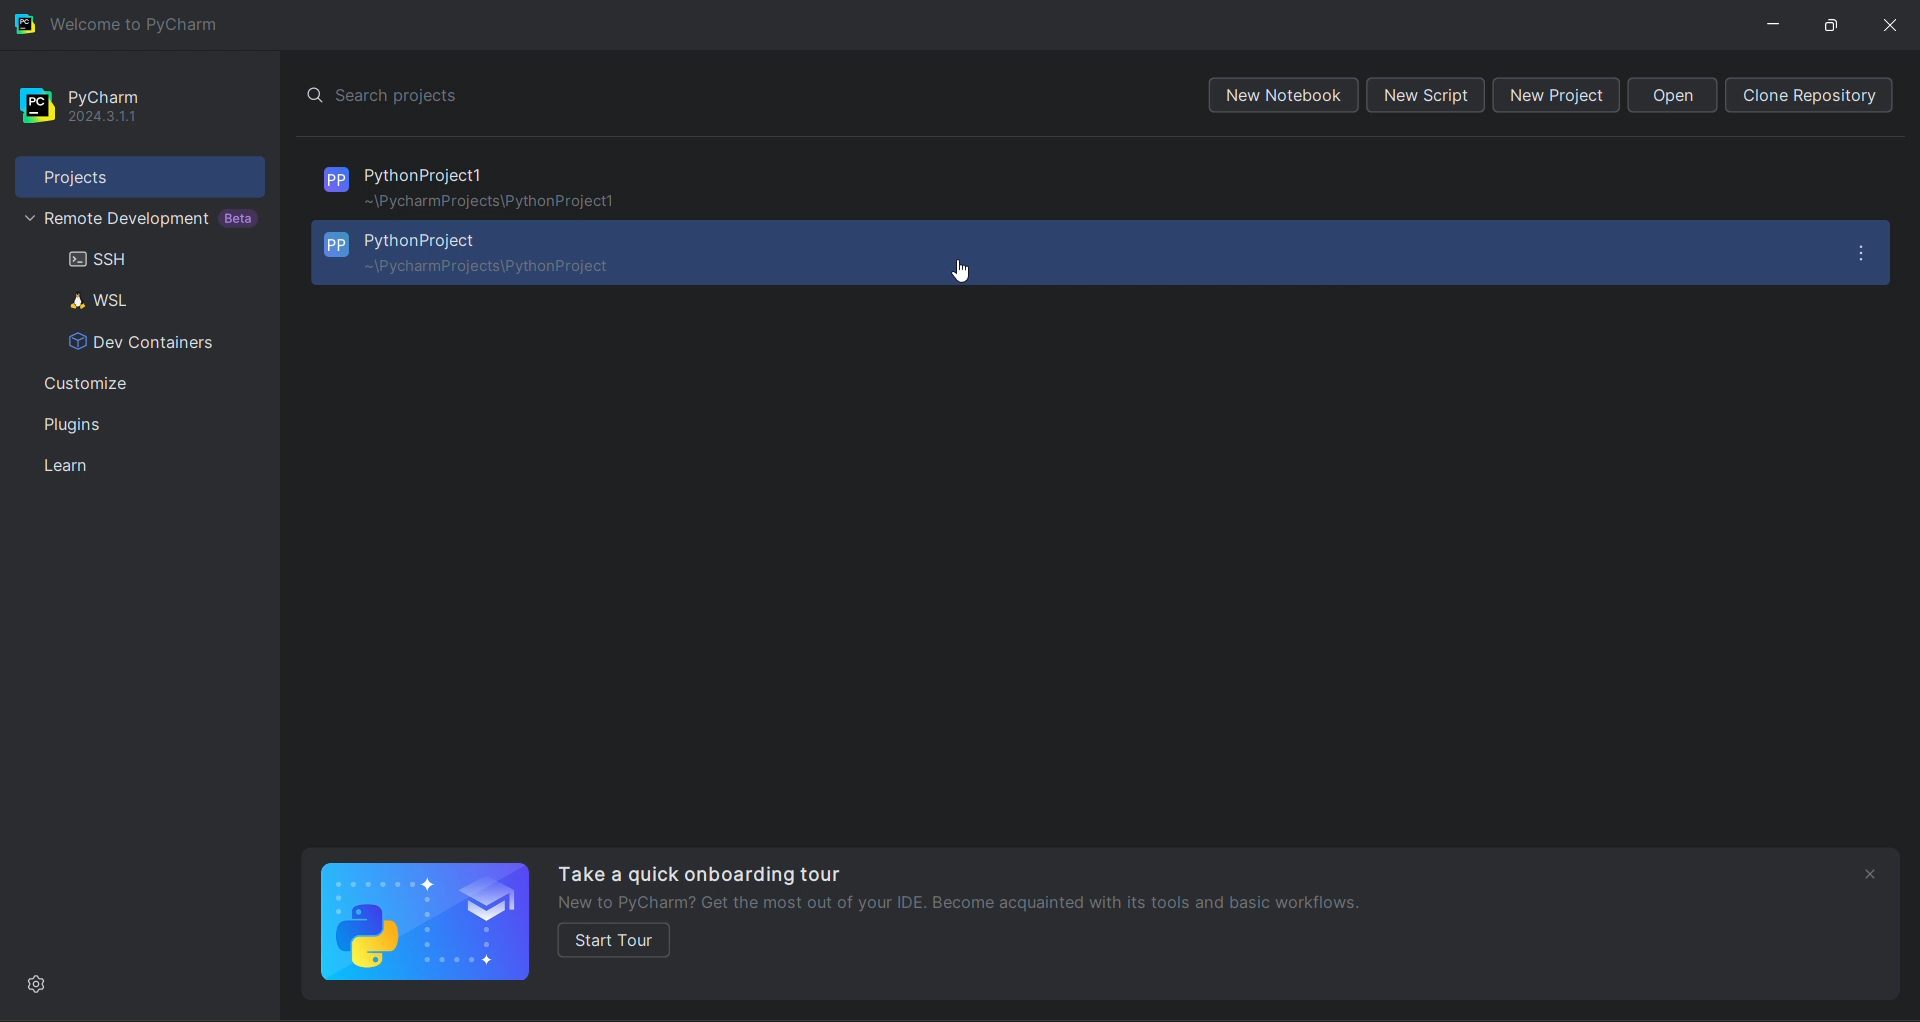 This screenshot has width=1920, height=1022. What do you see at coordinates (142, 299) in the screenshot?
I see `wsl option` at bounding box center [142, 299].